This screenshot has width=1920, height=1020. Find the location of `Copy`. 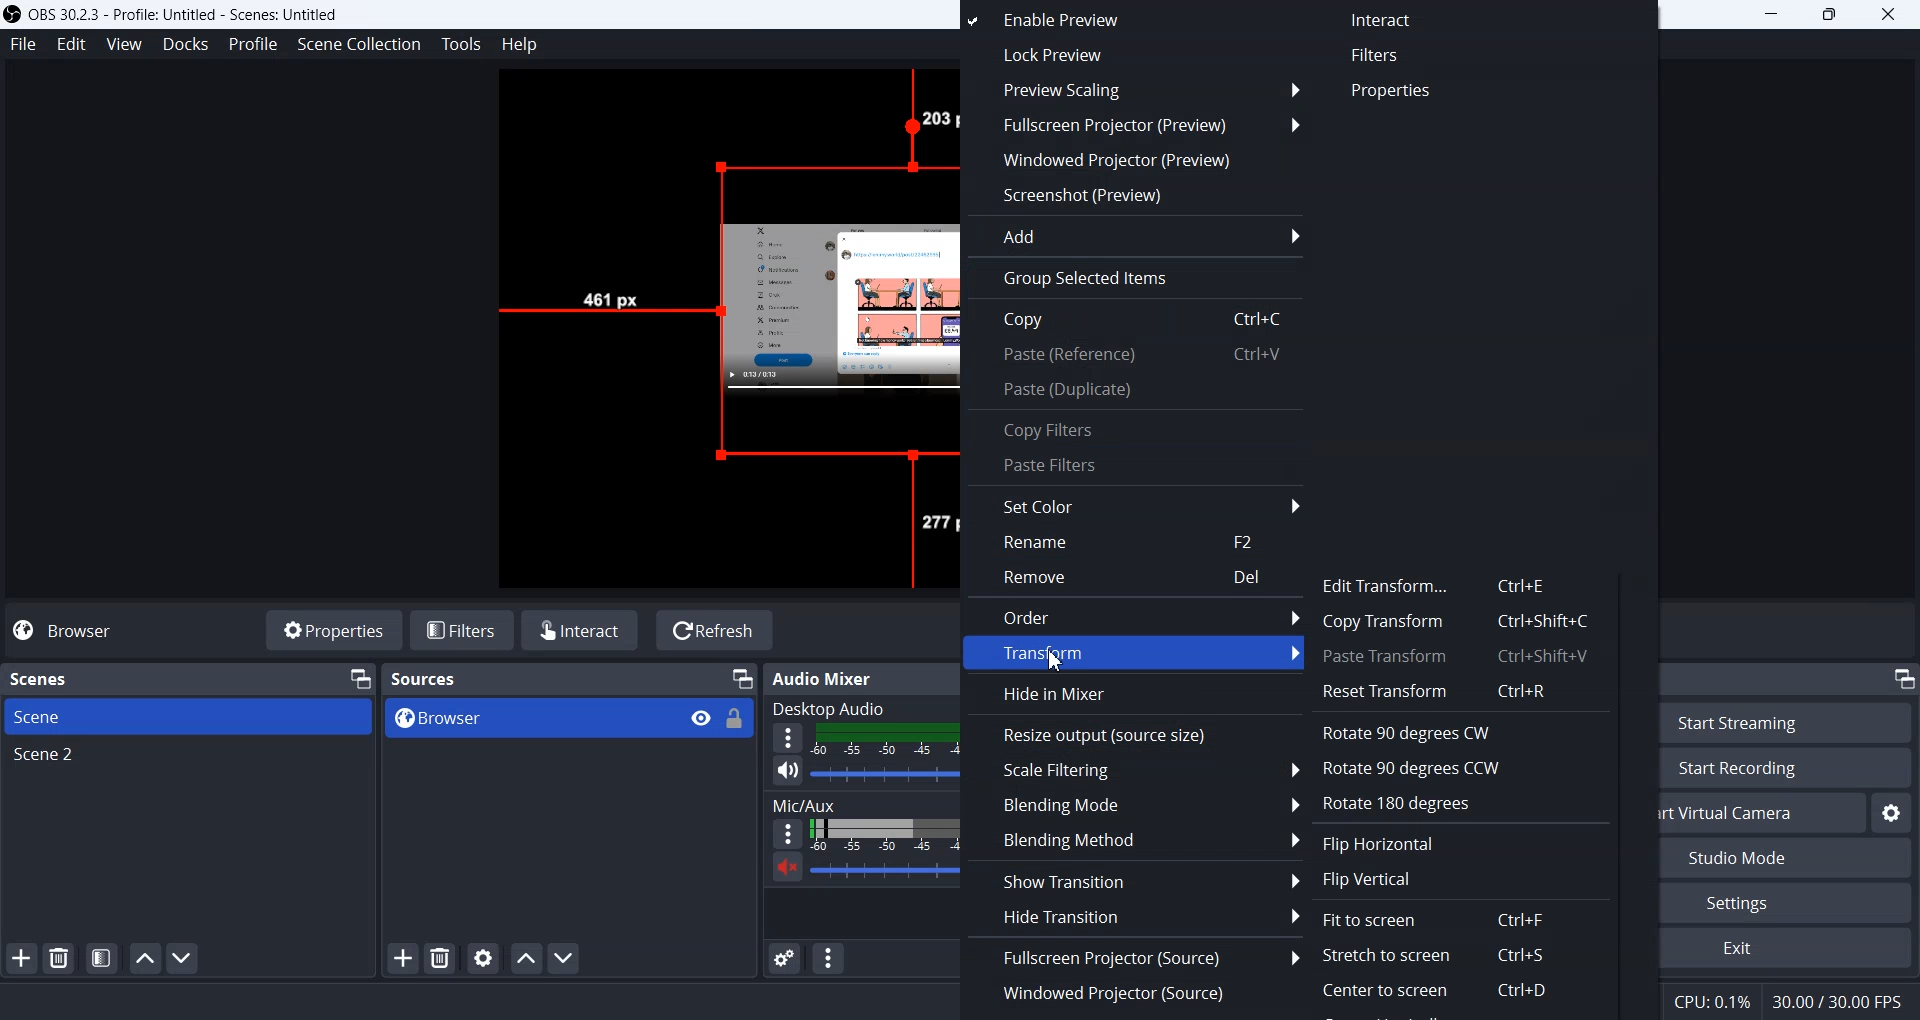

Copy is located at coordinates (1133, 321).